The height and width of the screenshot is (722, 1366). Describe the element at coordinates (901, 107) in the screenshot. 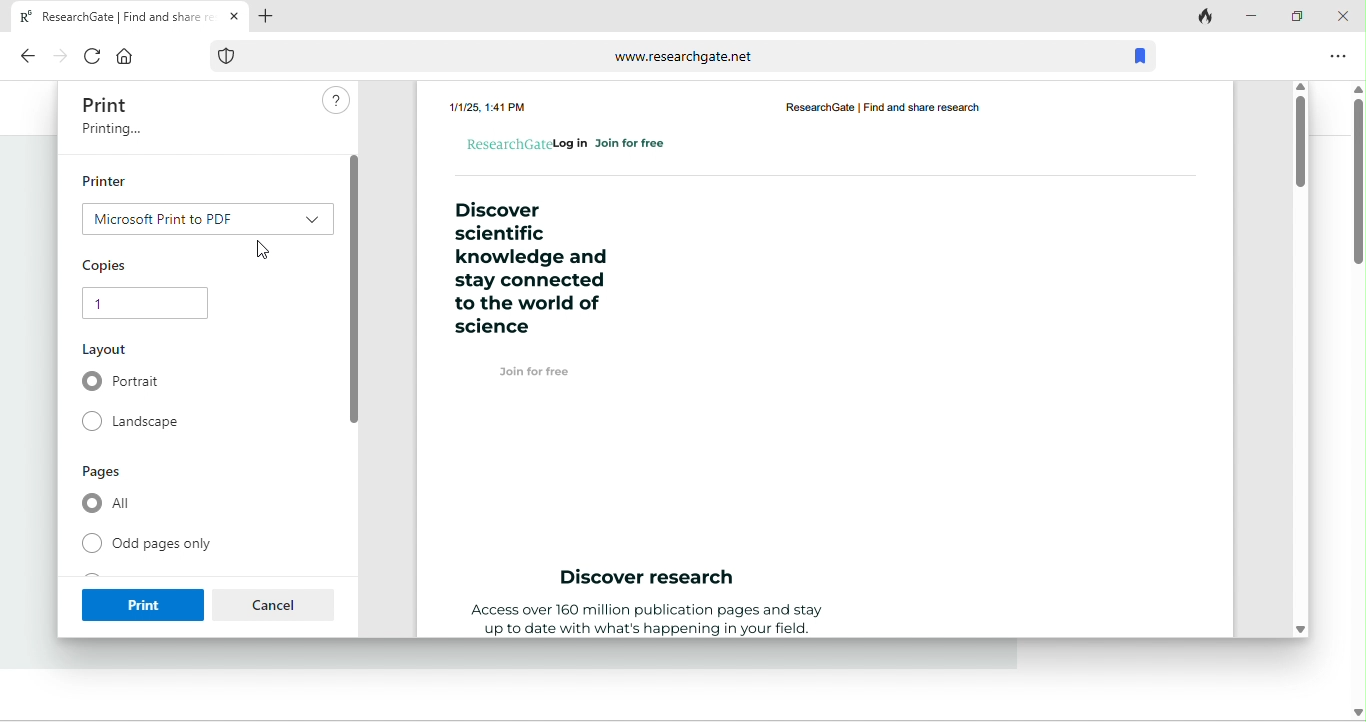

I see `research gate` at that location.